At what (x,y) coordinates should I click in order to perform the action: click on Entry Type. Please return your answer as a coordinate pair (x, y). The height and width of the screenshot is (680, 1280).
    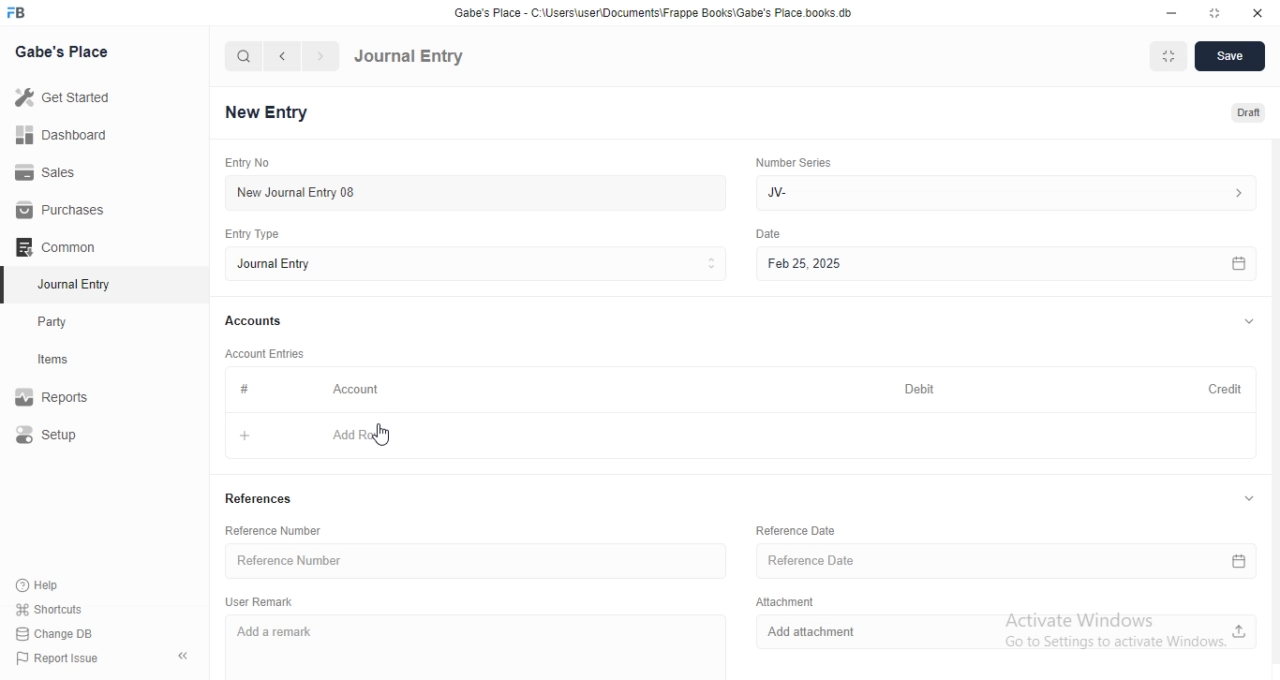
    Looking at the image, I should click on (250, 234).